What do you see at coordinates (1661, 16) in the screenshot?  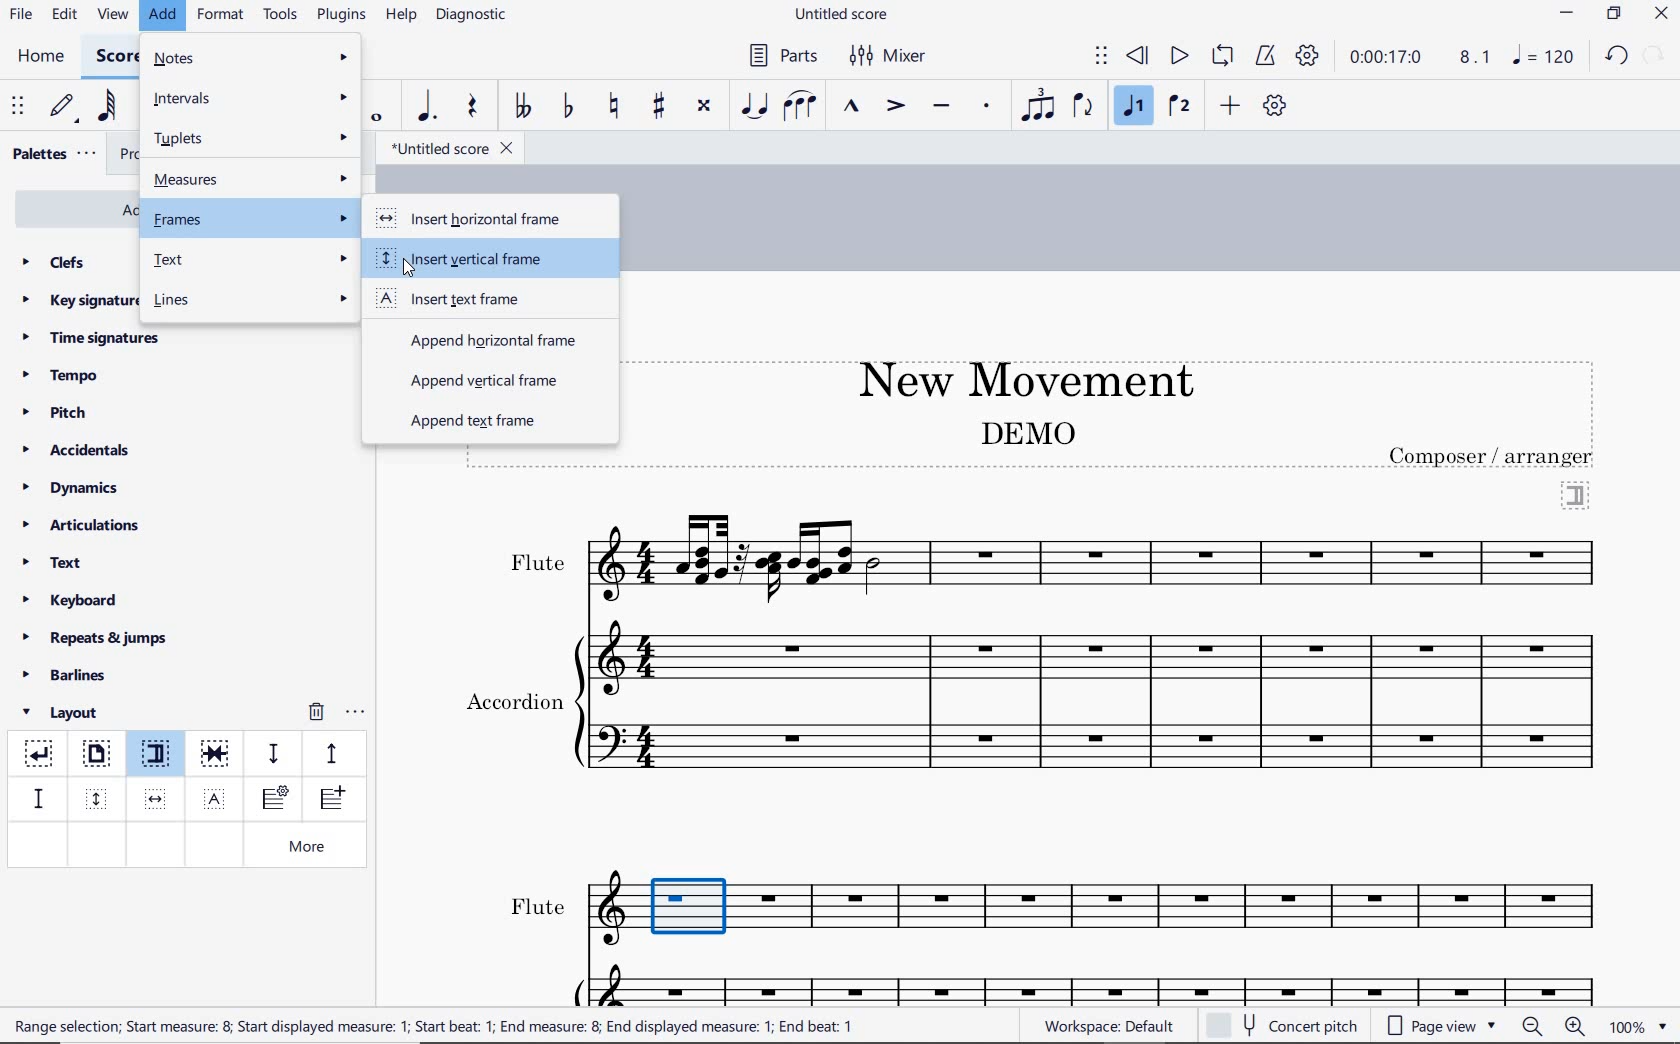 I see `close` at bounding box center [1661, 16].